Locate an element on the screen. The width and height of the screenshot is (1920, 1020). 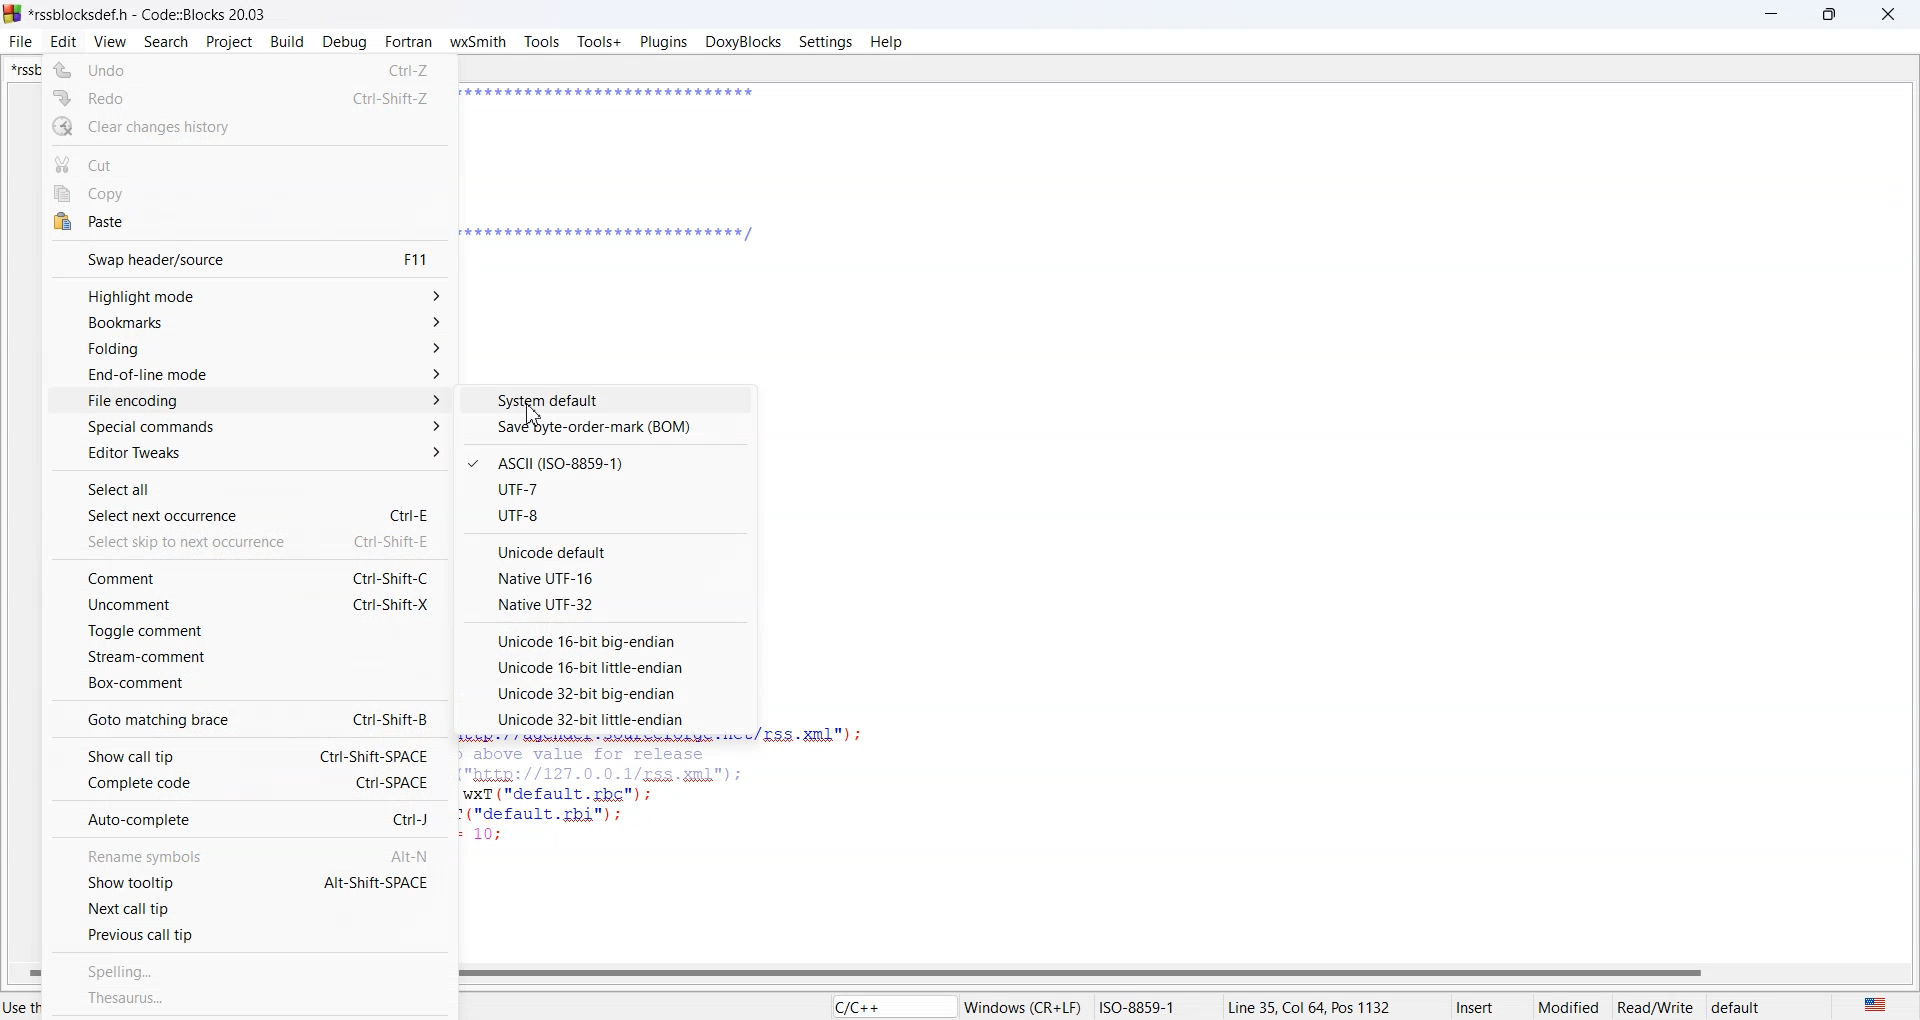
Show call tip is located at coordinates (249, 755).